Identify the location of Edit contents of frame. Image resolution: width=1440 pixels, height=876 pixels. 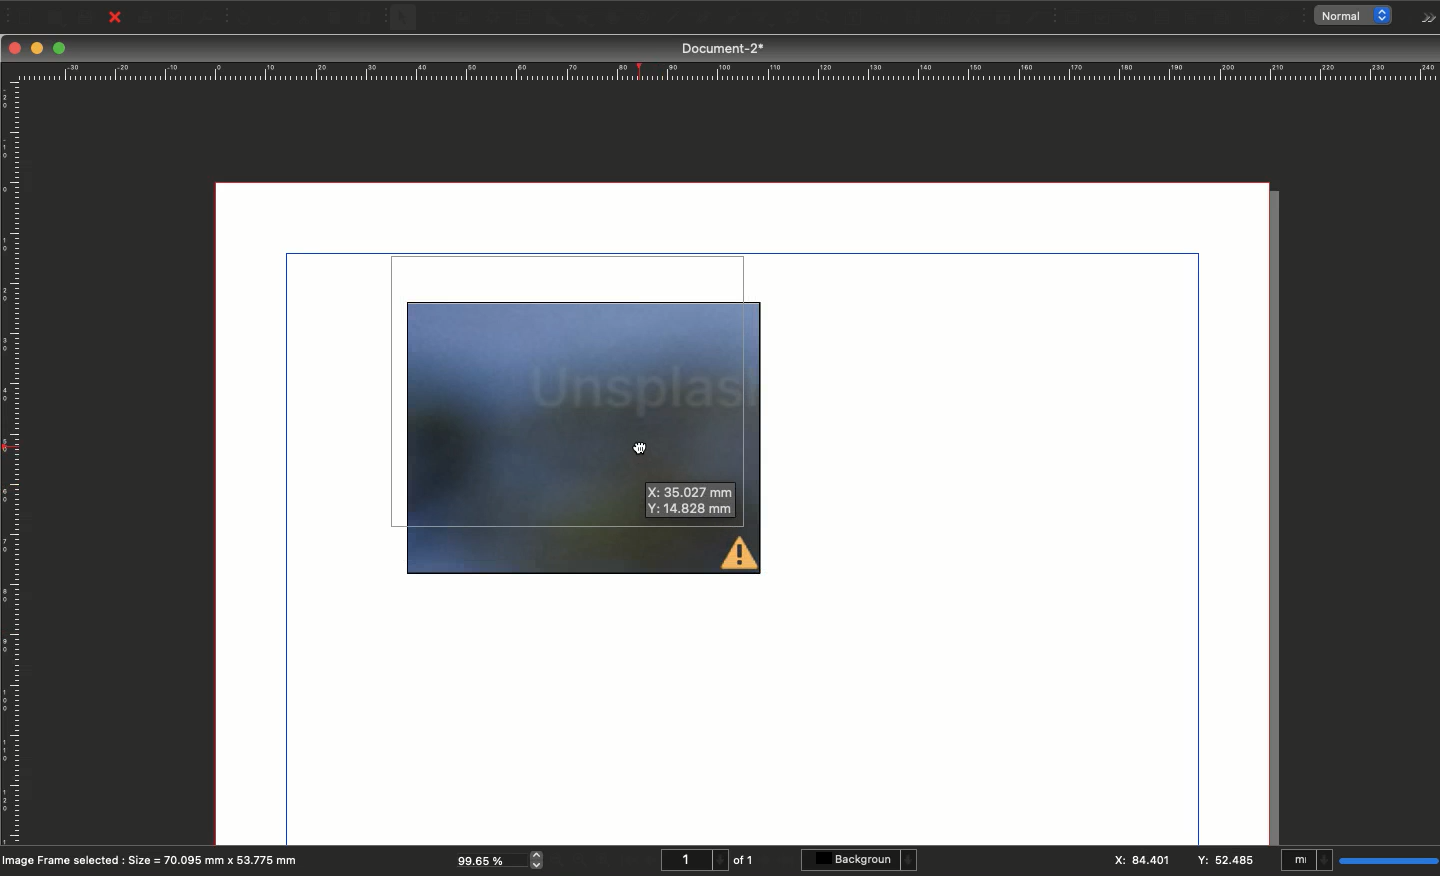
(833, 19).